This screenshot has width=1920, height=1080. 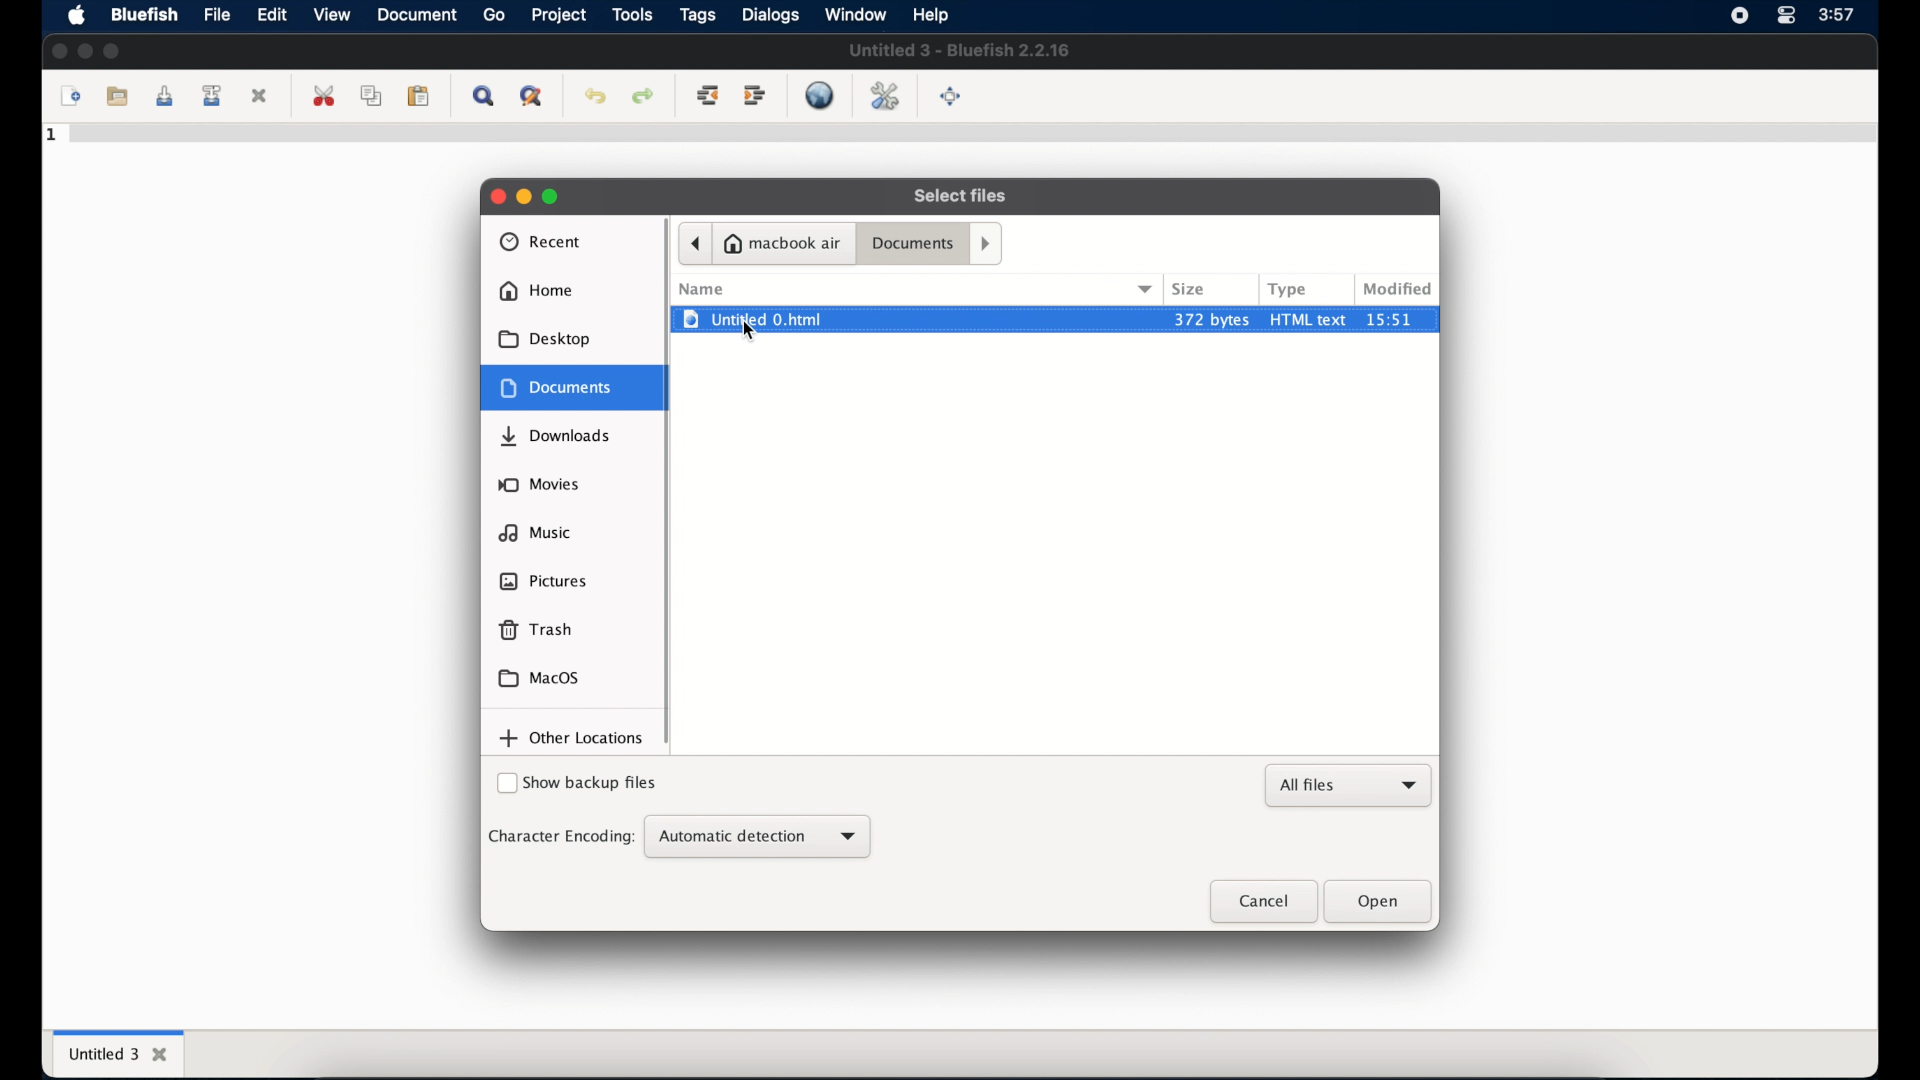 I want to click on open, so click(x=1379, y=902).